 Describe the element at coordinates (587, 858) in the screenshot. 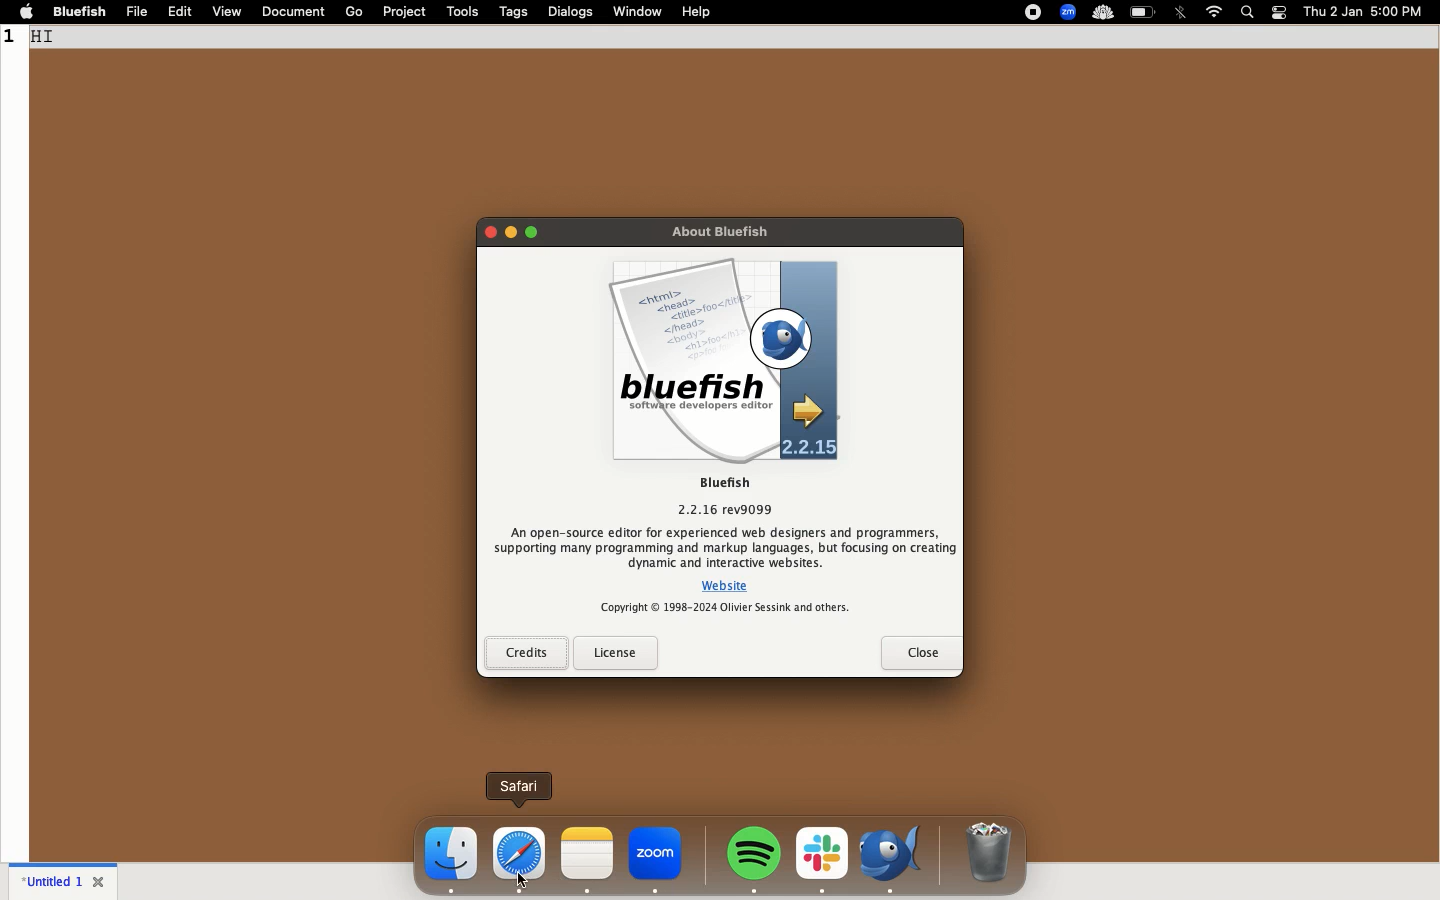

I see `notes` at that location.